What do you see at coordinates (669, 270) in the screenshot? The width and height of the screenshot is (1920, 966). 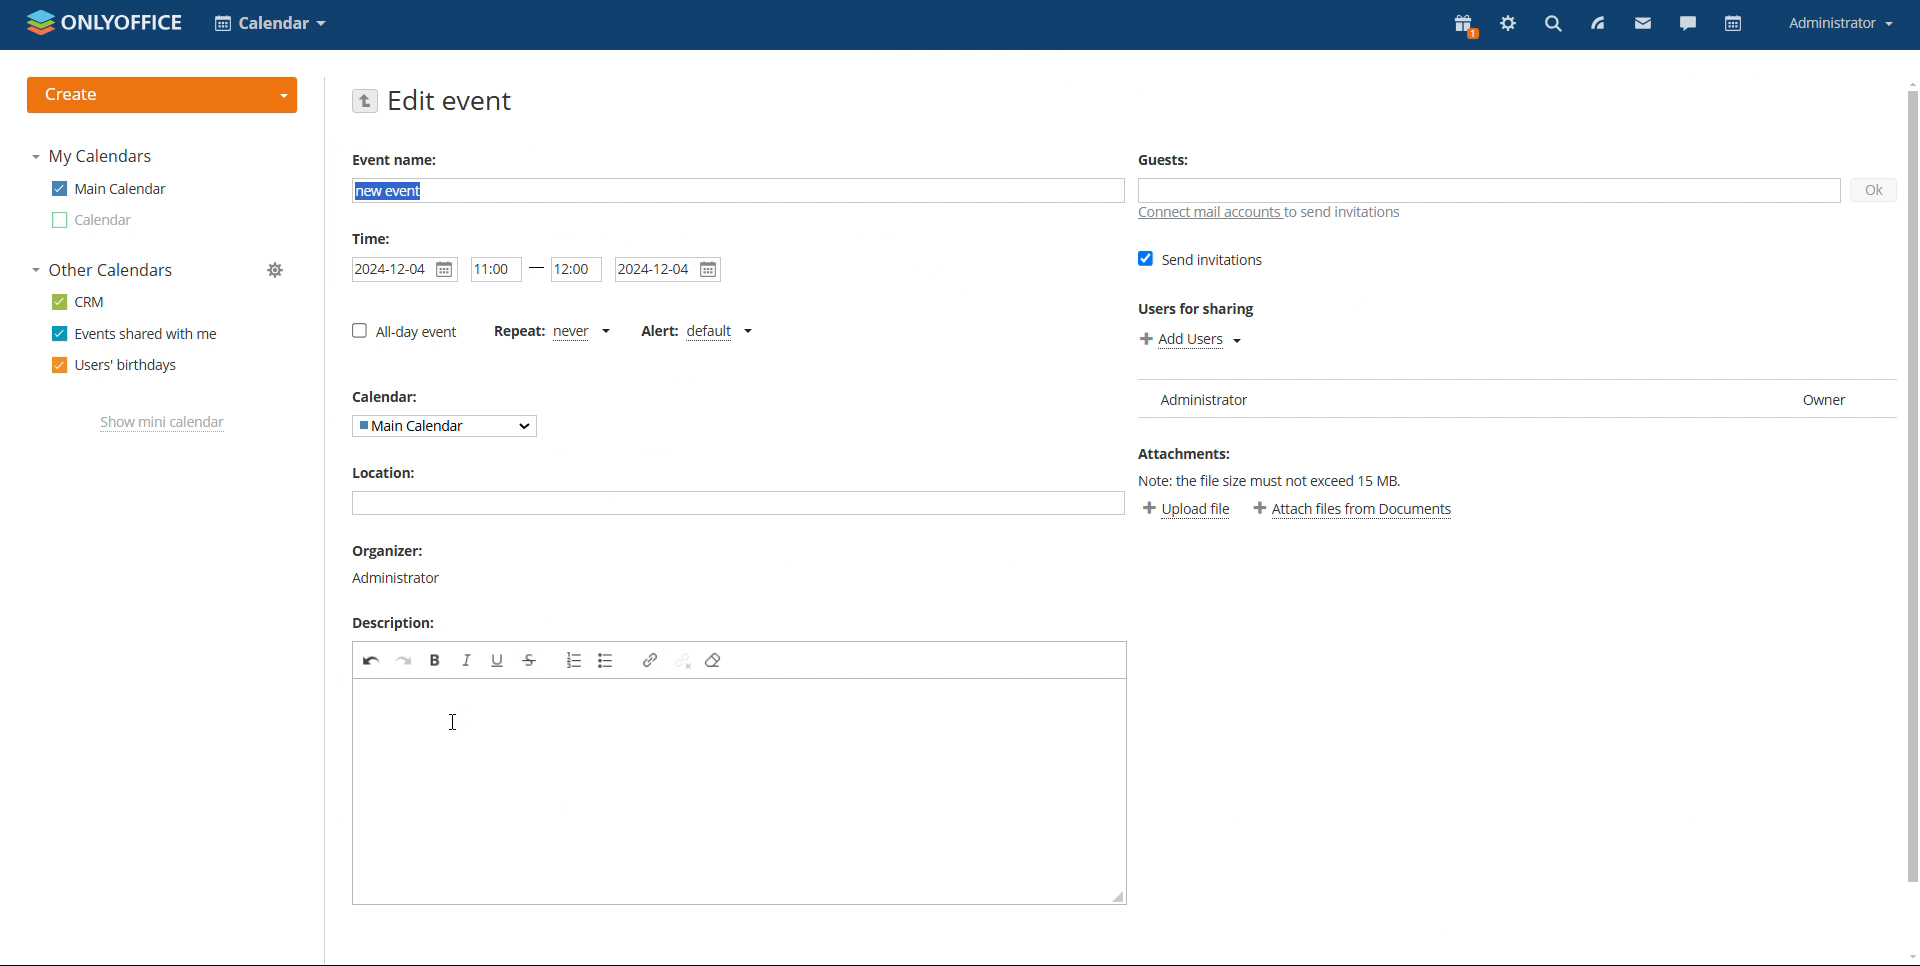 I see `end date` at bounding box center [669, 270].